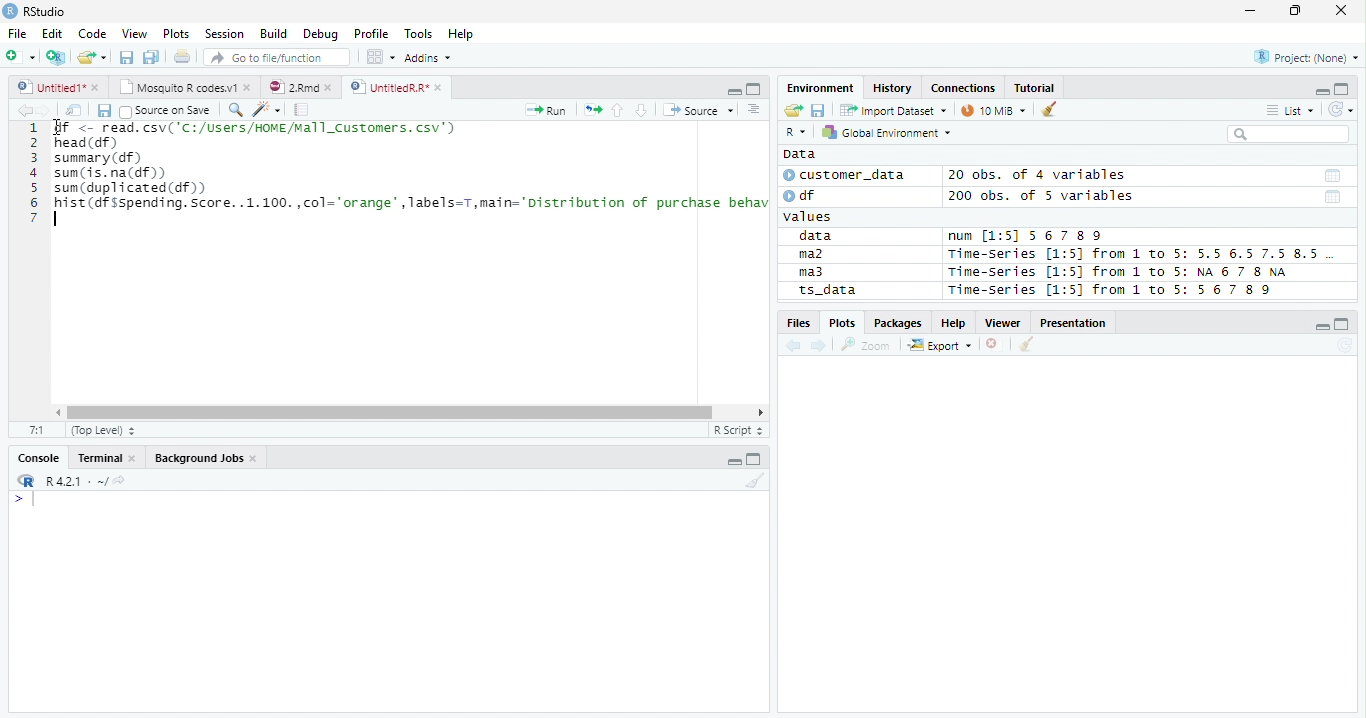  Describe the element at coordinates (57, 57) in the screenshot. I see `Create Project` at that location.